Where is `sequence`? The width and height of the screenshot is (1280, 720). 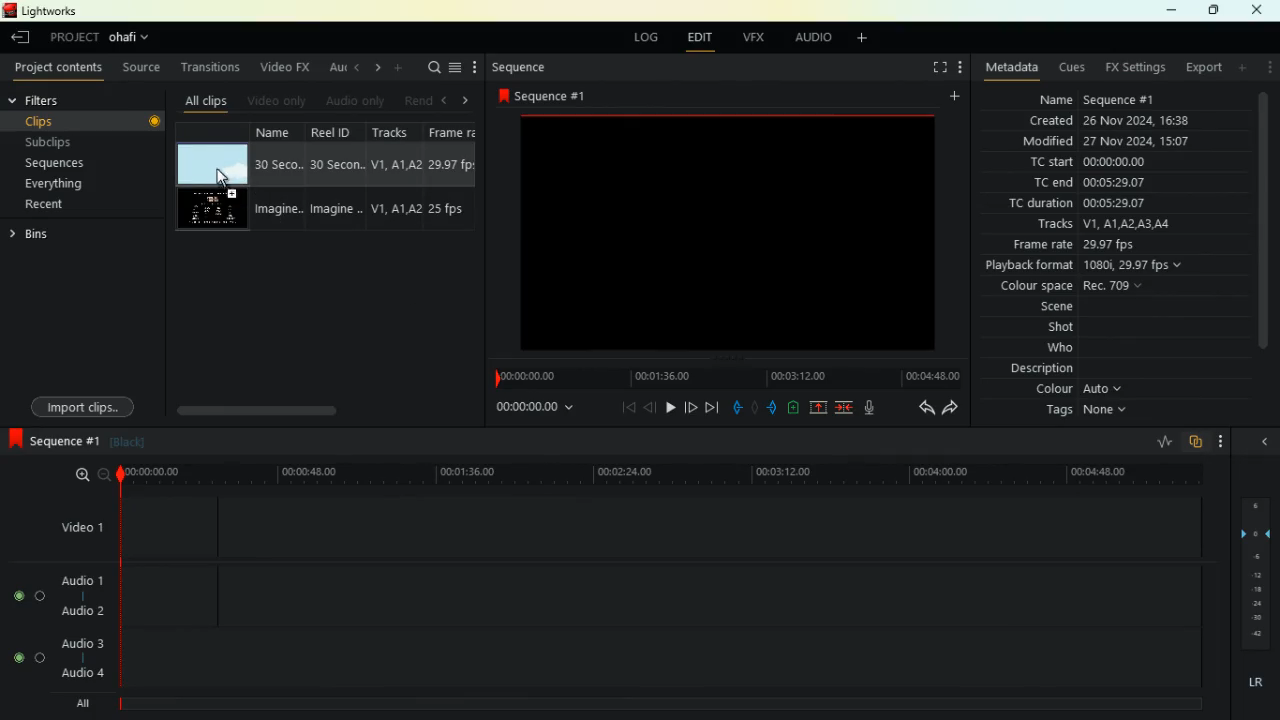 sequence is located at coordinates (543, 95).